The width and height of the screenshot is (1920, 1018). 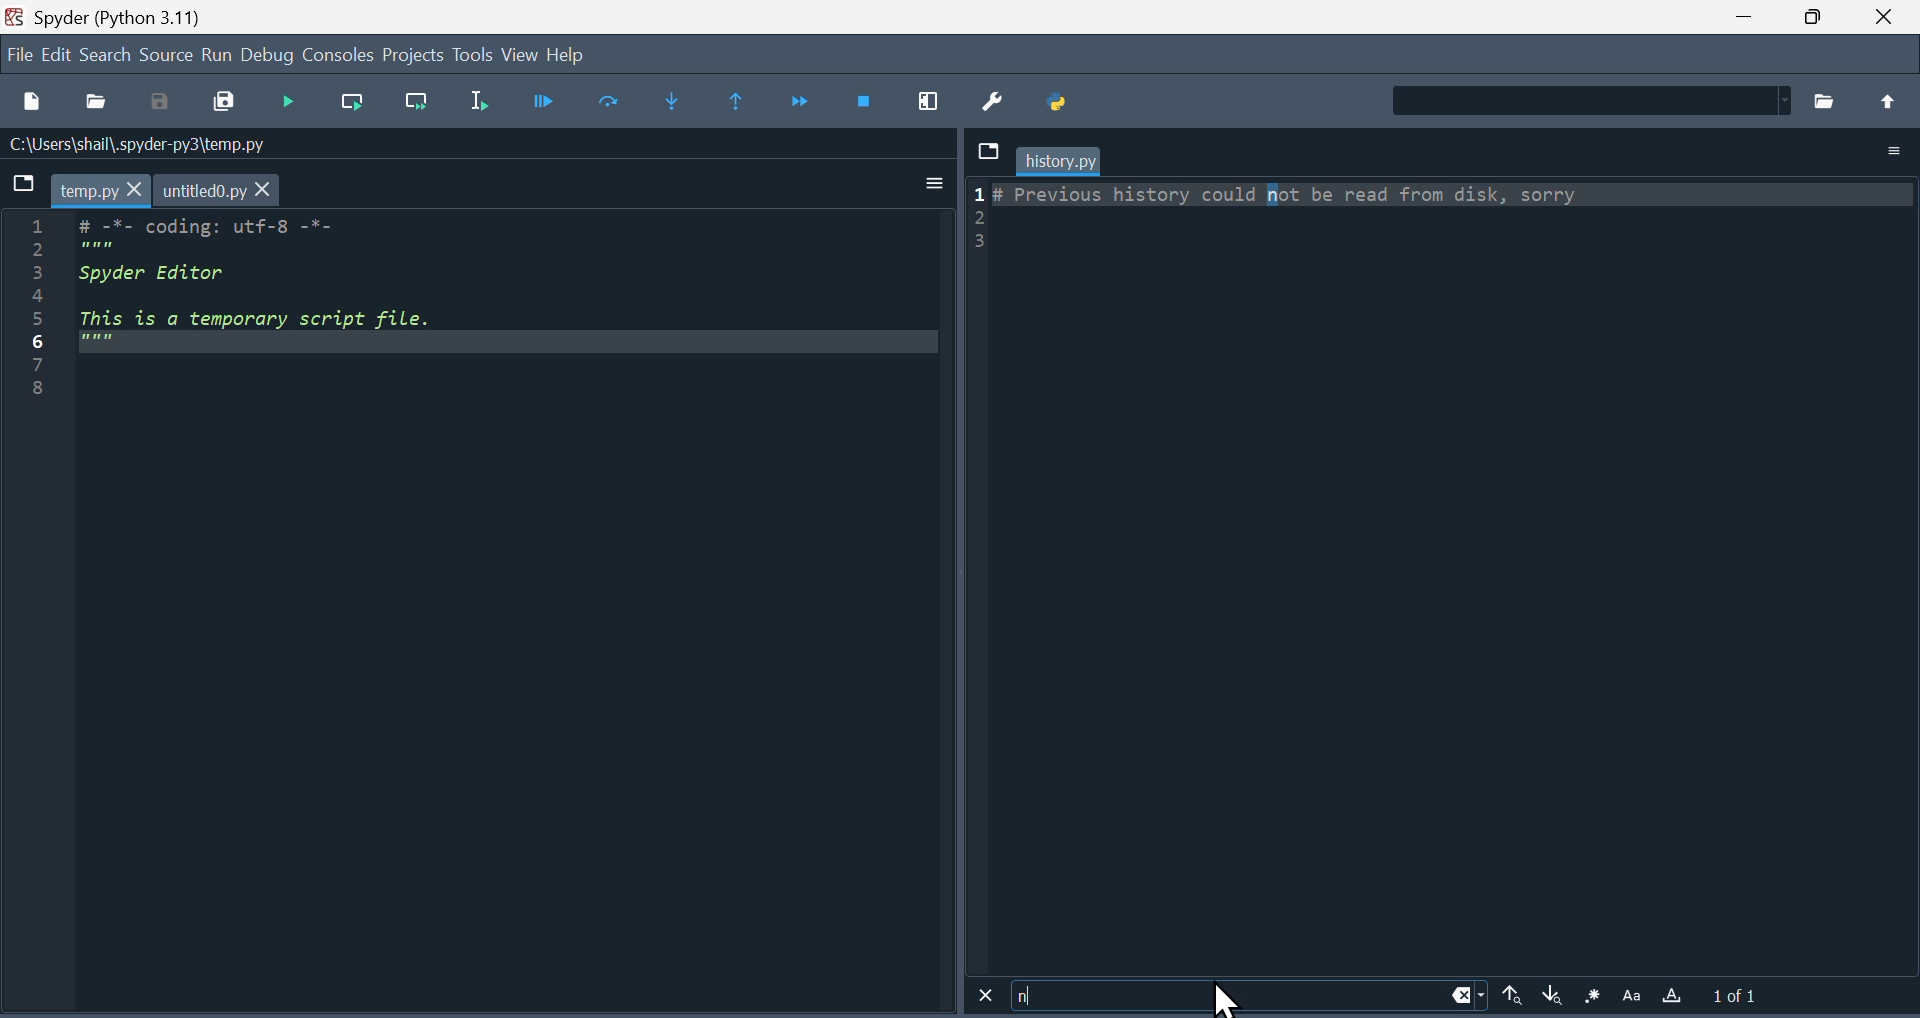 I want to click on serial numbers, so click(x=33, y=308).